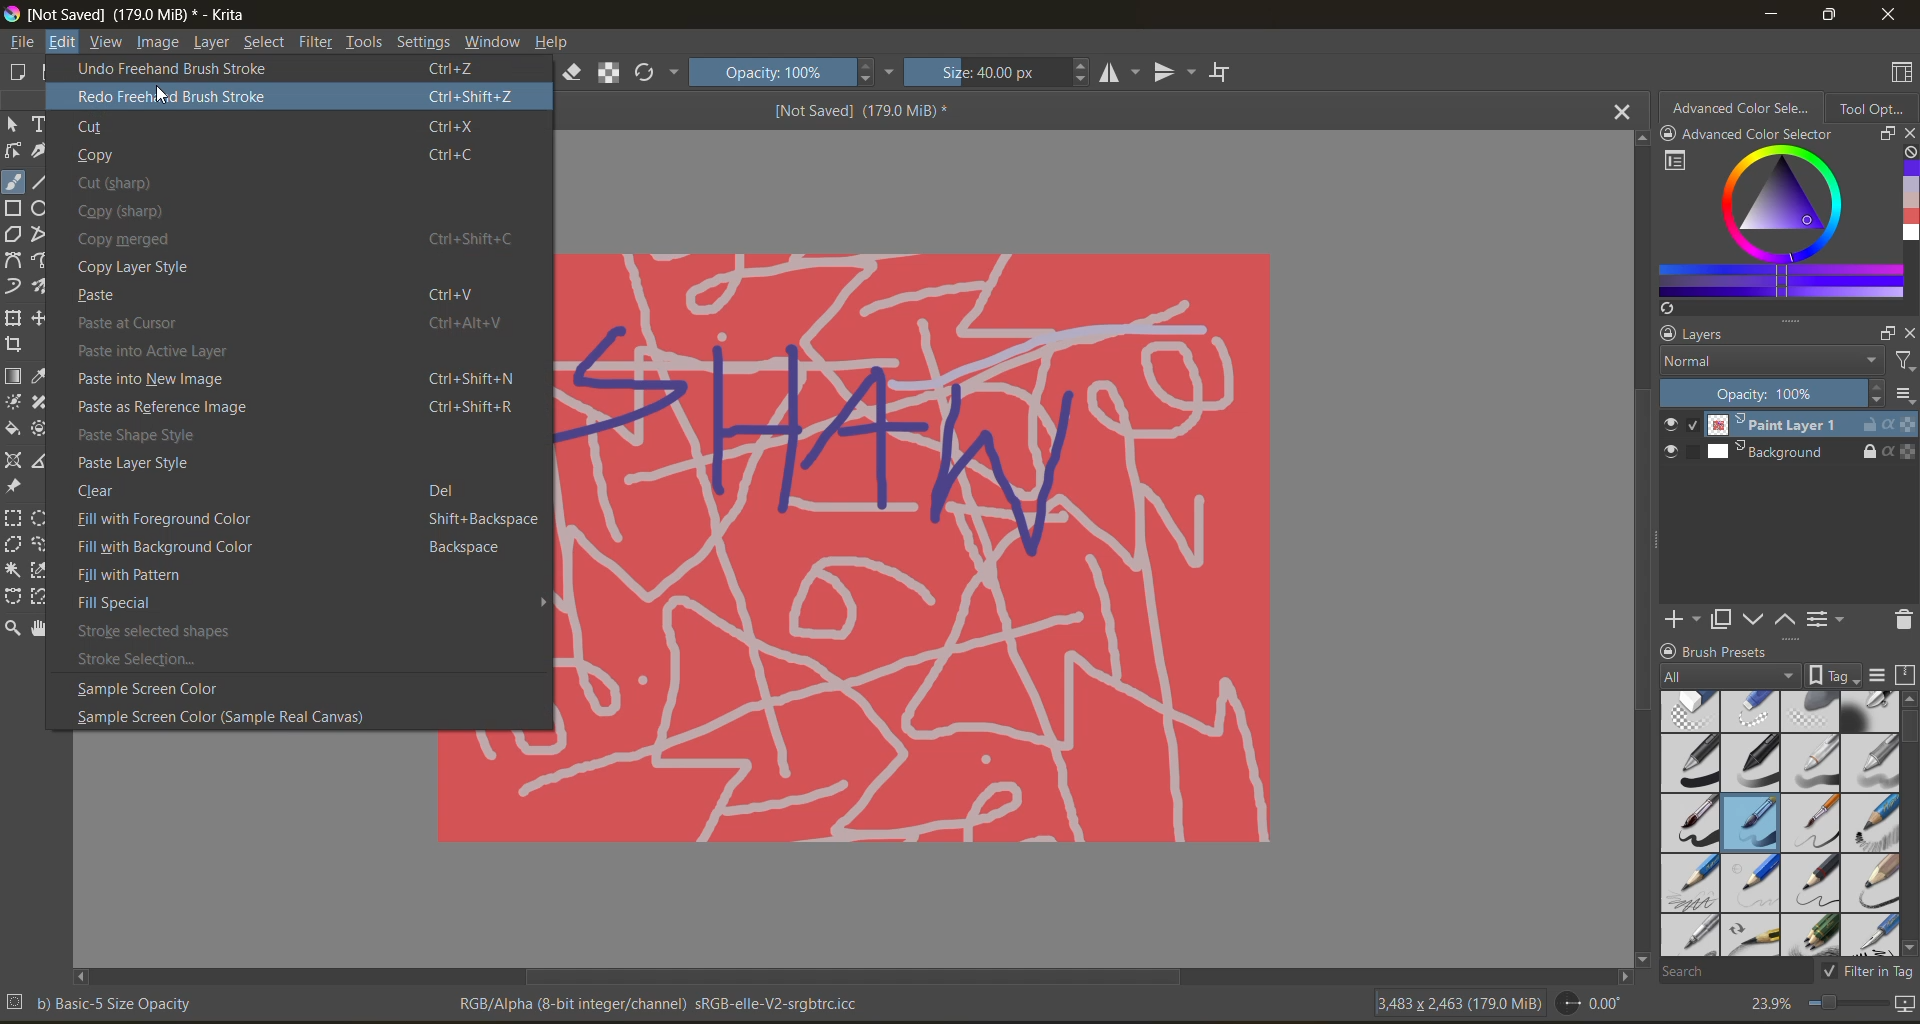 The width and height of the screenshot is (1920, 1024). Describe the element at coordinates (43, 597) in the screenshot. I see `magnetic curve selection tool` at that location.